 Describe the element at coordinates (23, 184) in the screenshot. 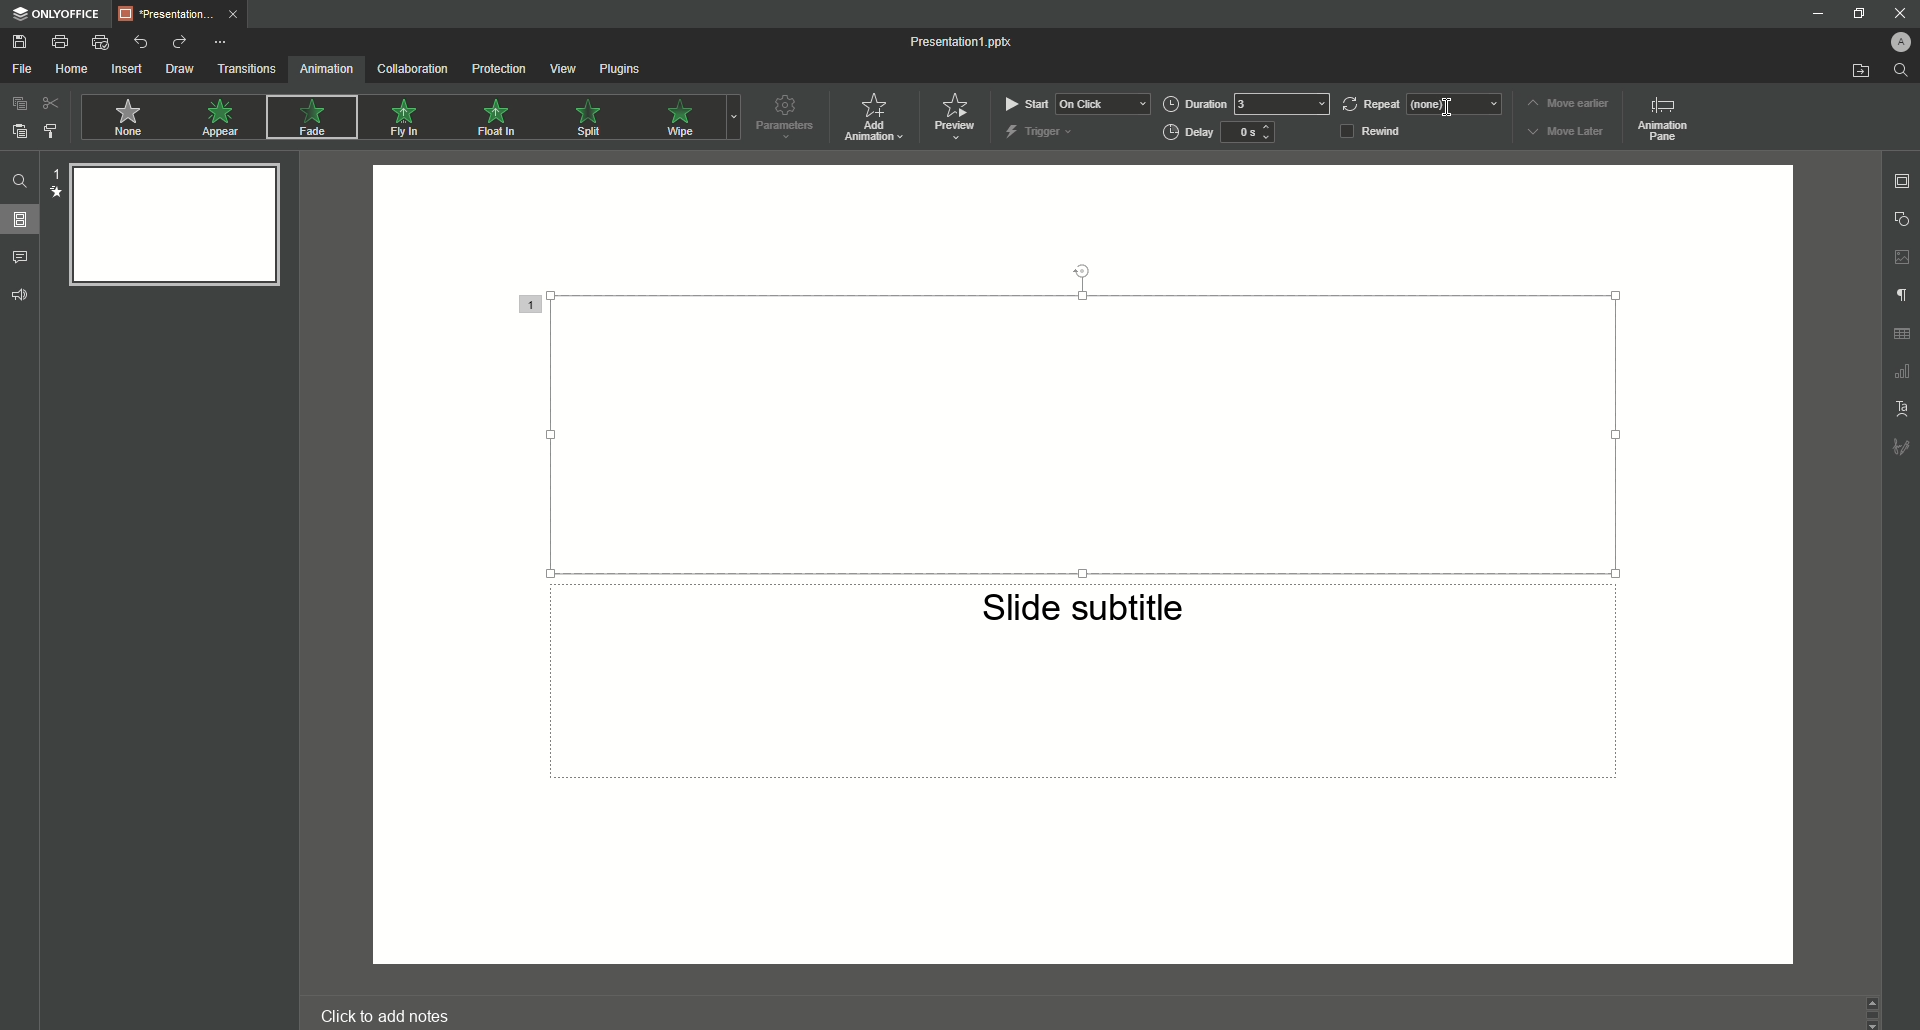

I see `Find` at that location.